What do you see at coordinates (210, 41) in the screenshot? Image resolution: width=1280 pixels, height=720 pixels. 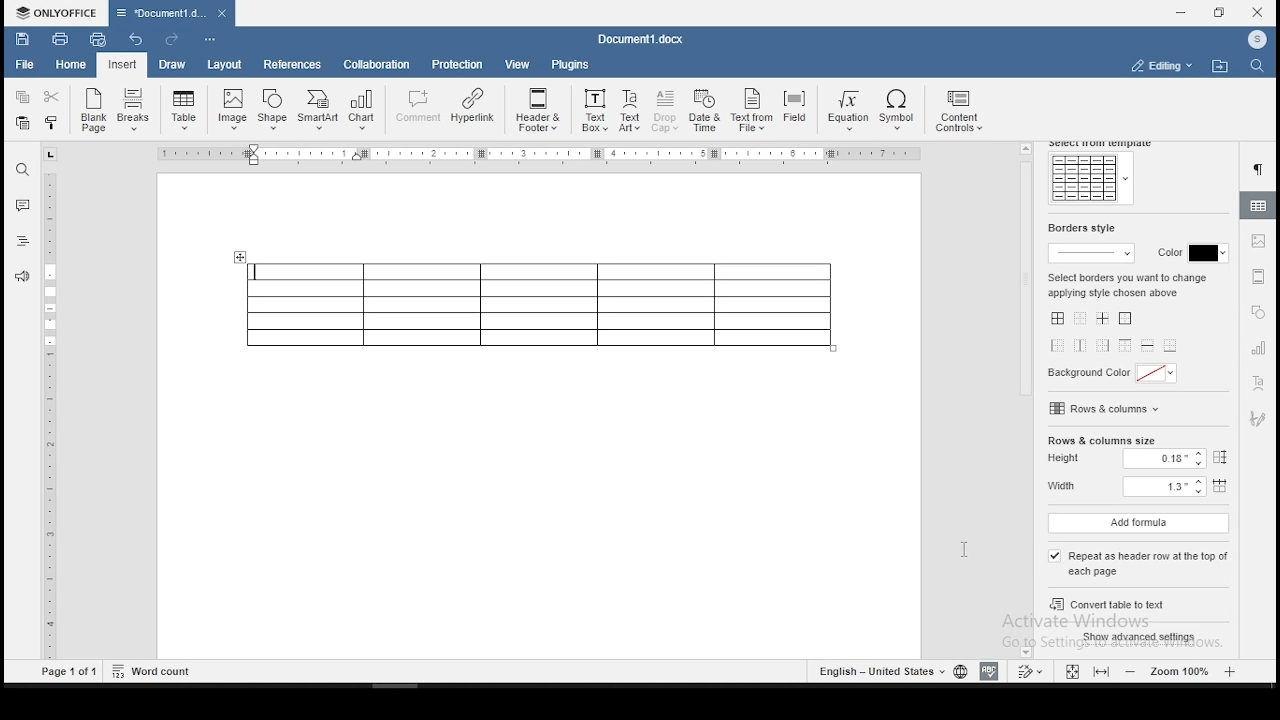 I see `customize quick toolbars` at bounding box center [210, 41].